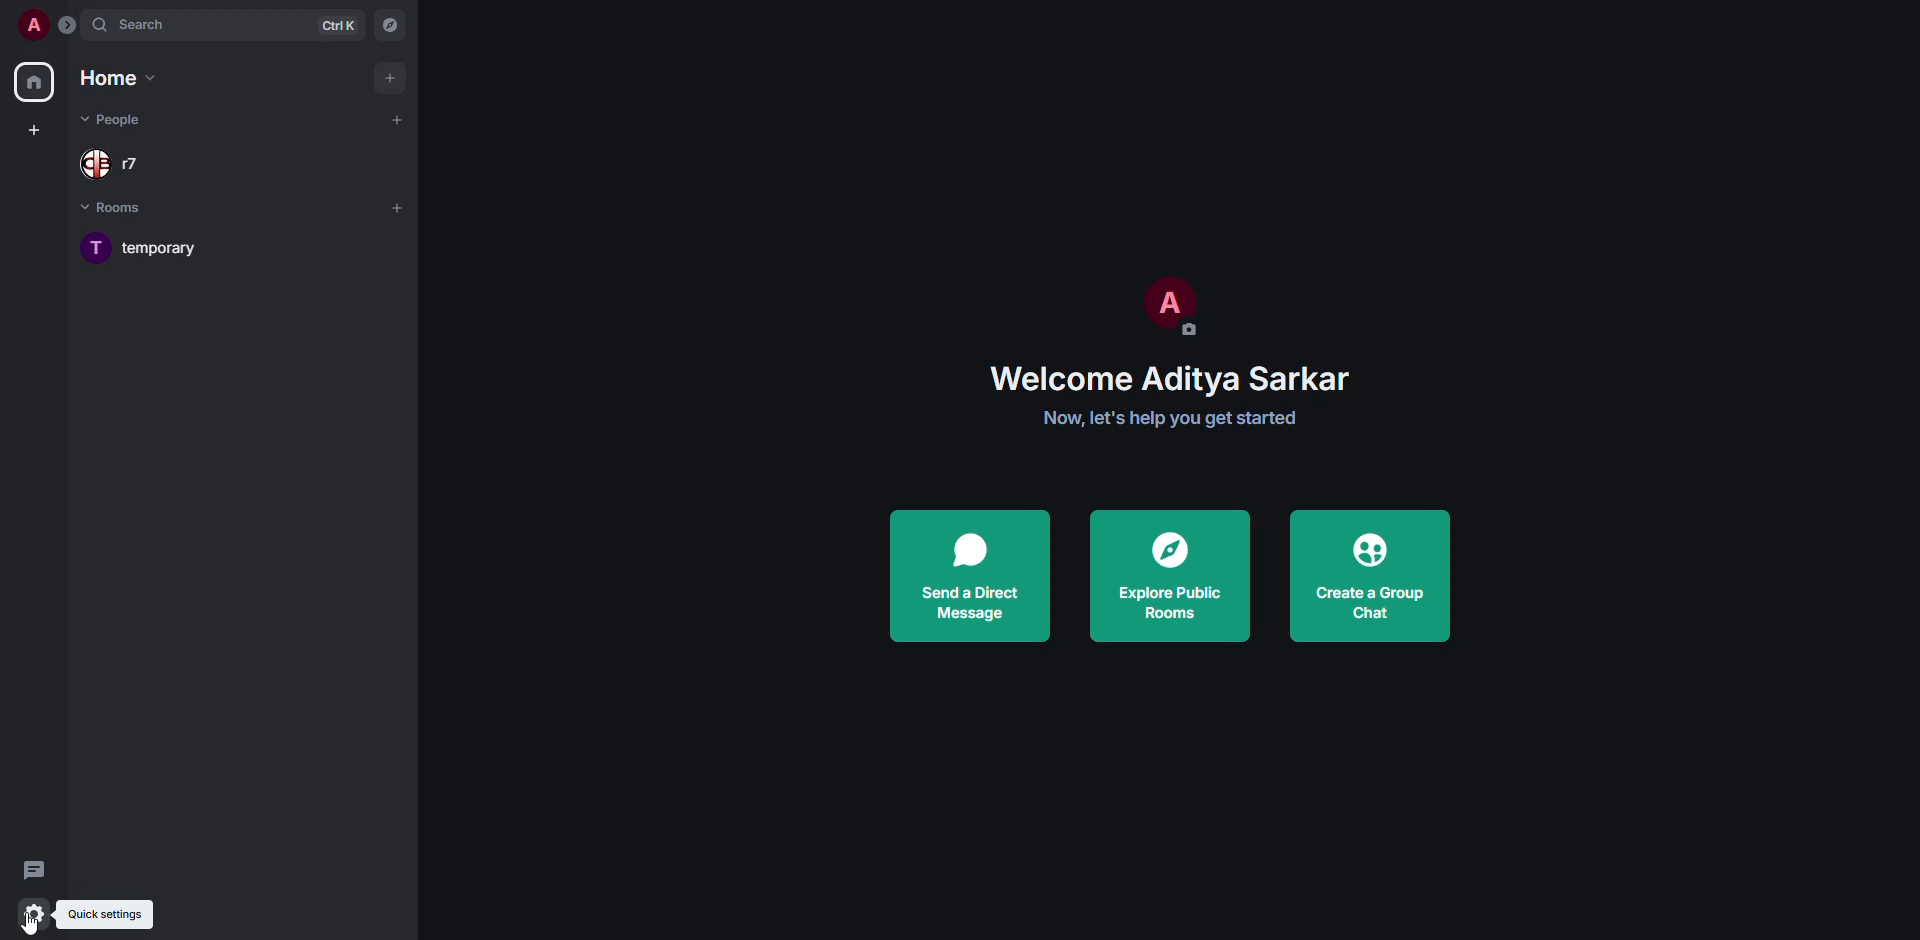 The height and width of the screenshot is (940, 1920). What do you see at coordinates (403, 208) in the screenshot?
I see `add` at bounding box center [403, 208].